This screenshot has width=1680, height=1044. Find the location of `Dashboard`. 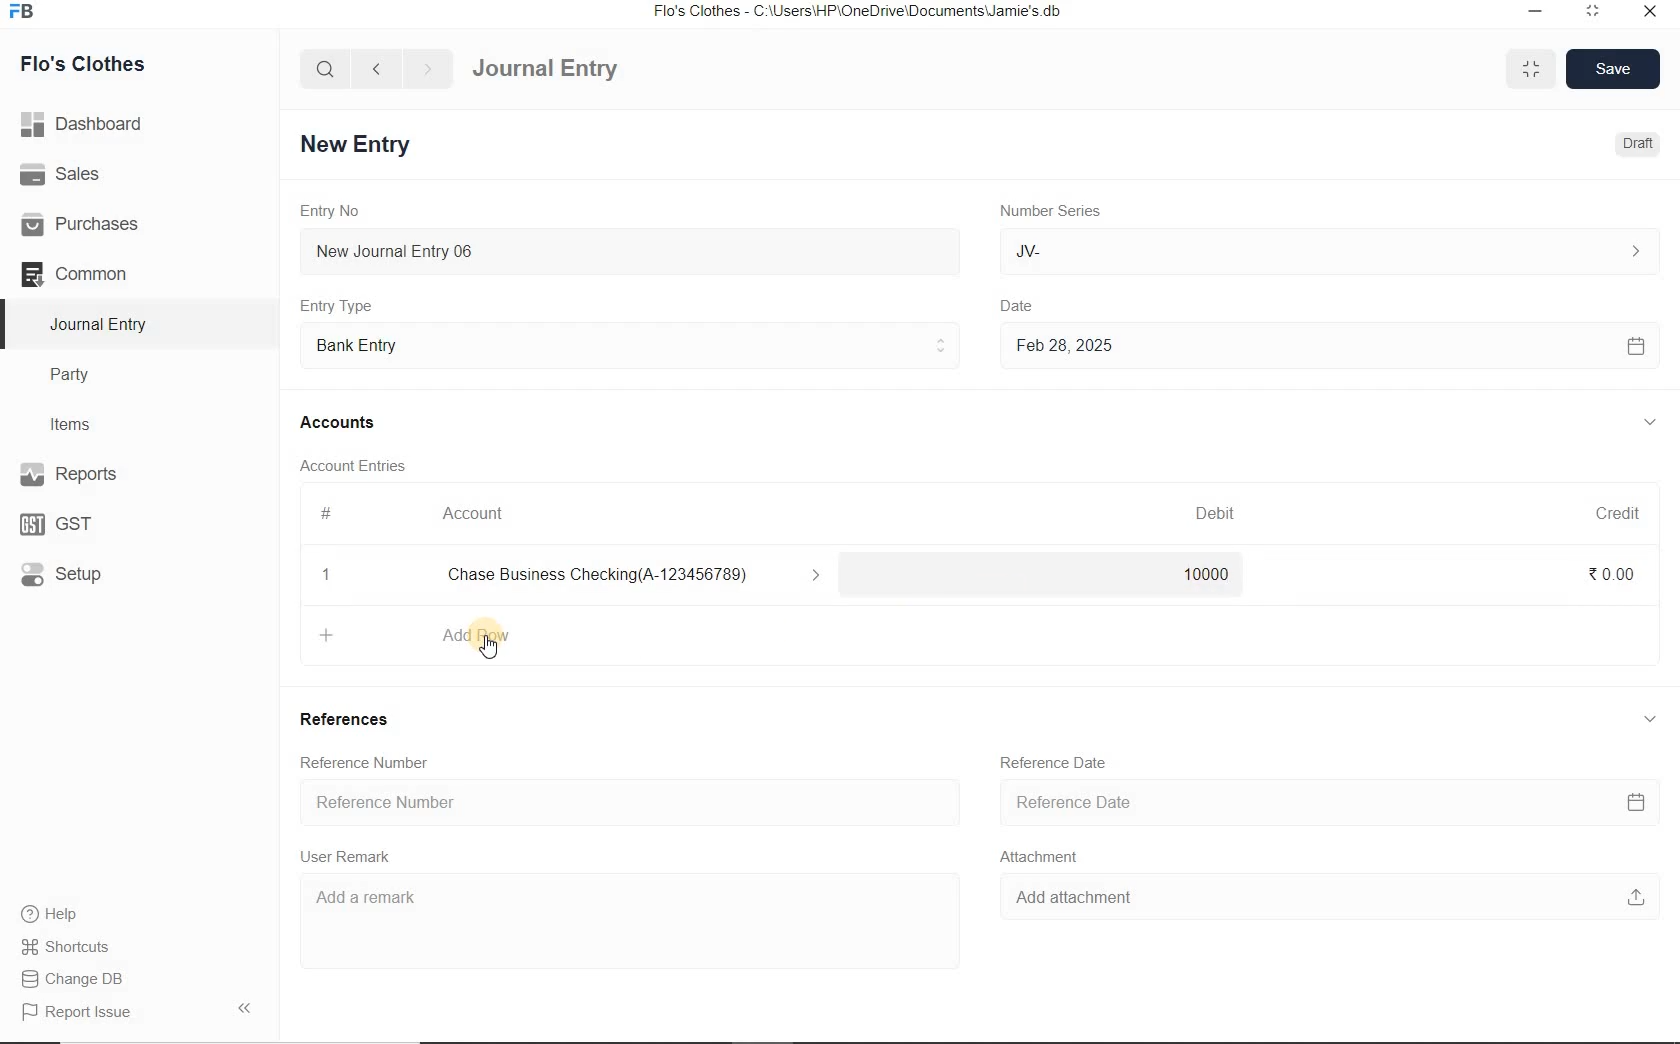

Dashboard is located at coordinates (89, 122).